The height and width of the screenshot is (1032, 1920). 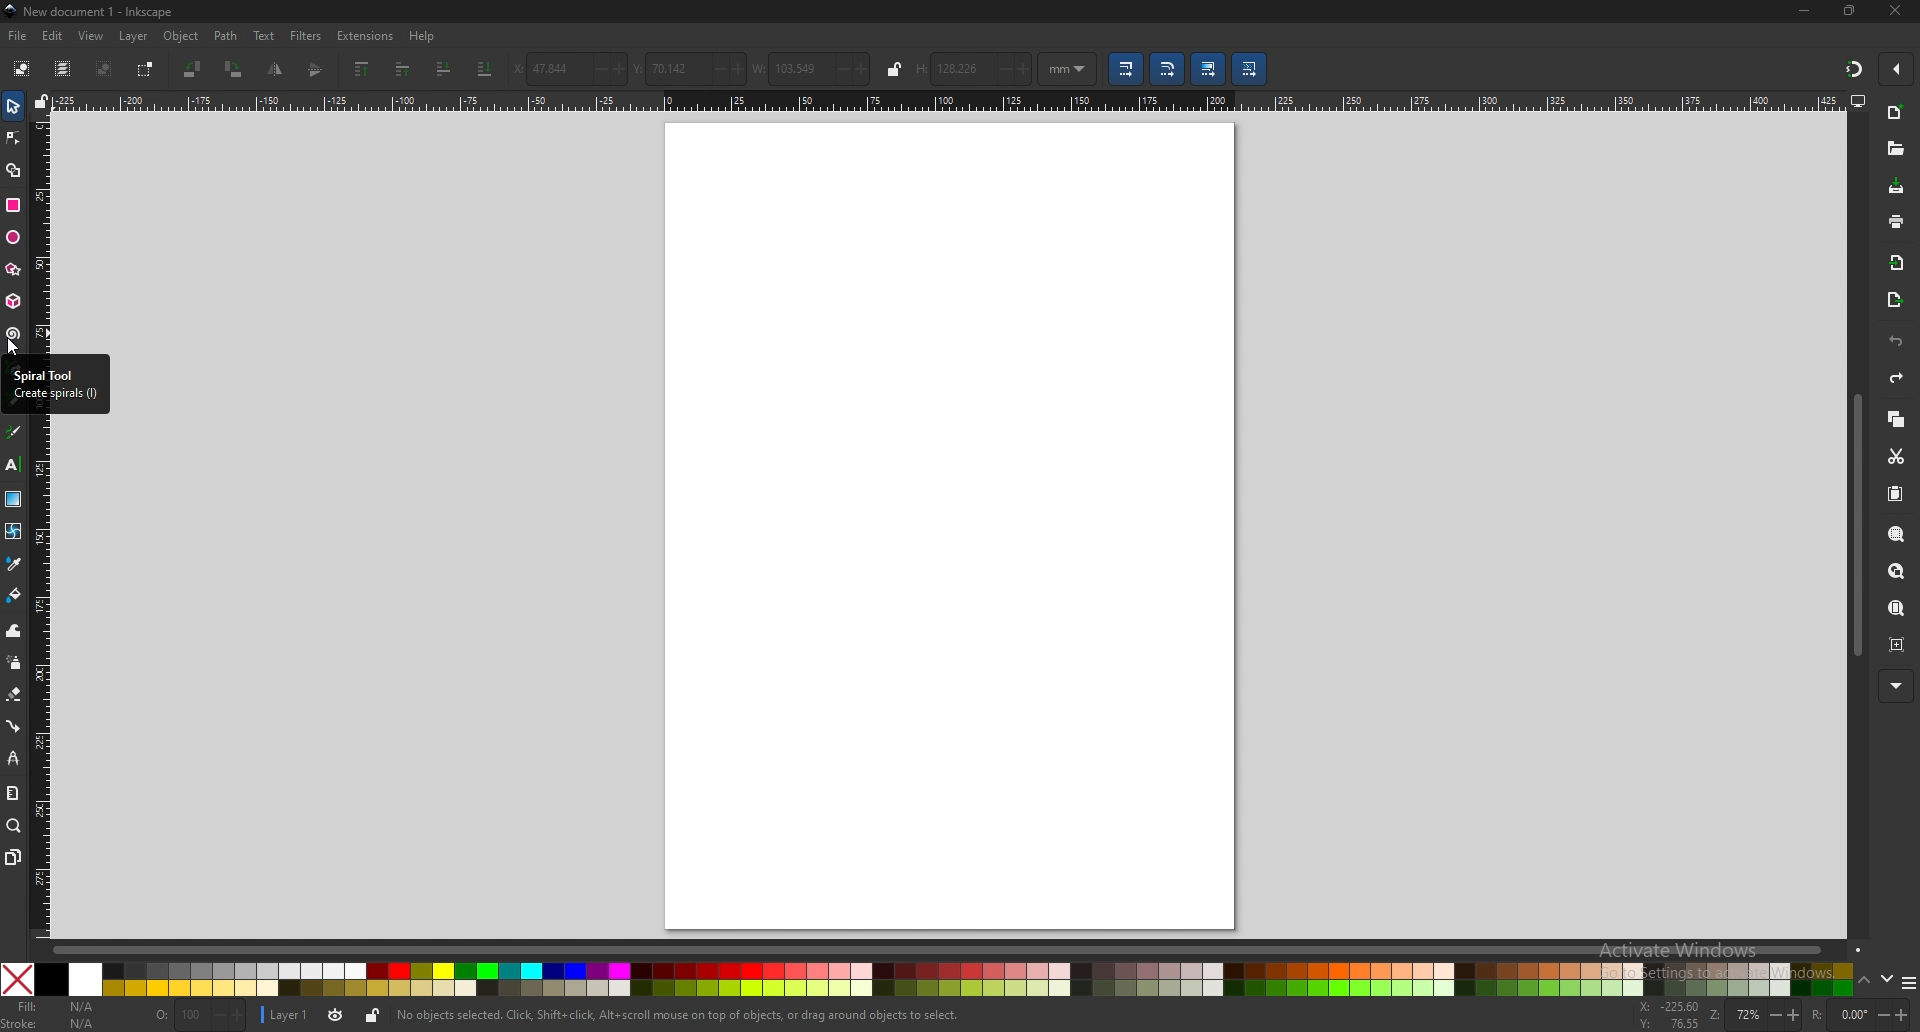 What do you see at coordinates (945, 100) in the screenshot?
I see `horizontal scale` at bounding box center [945, 100].